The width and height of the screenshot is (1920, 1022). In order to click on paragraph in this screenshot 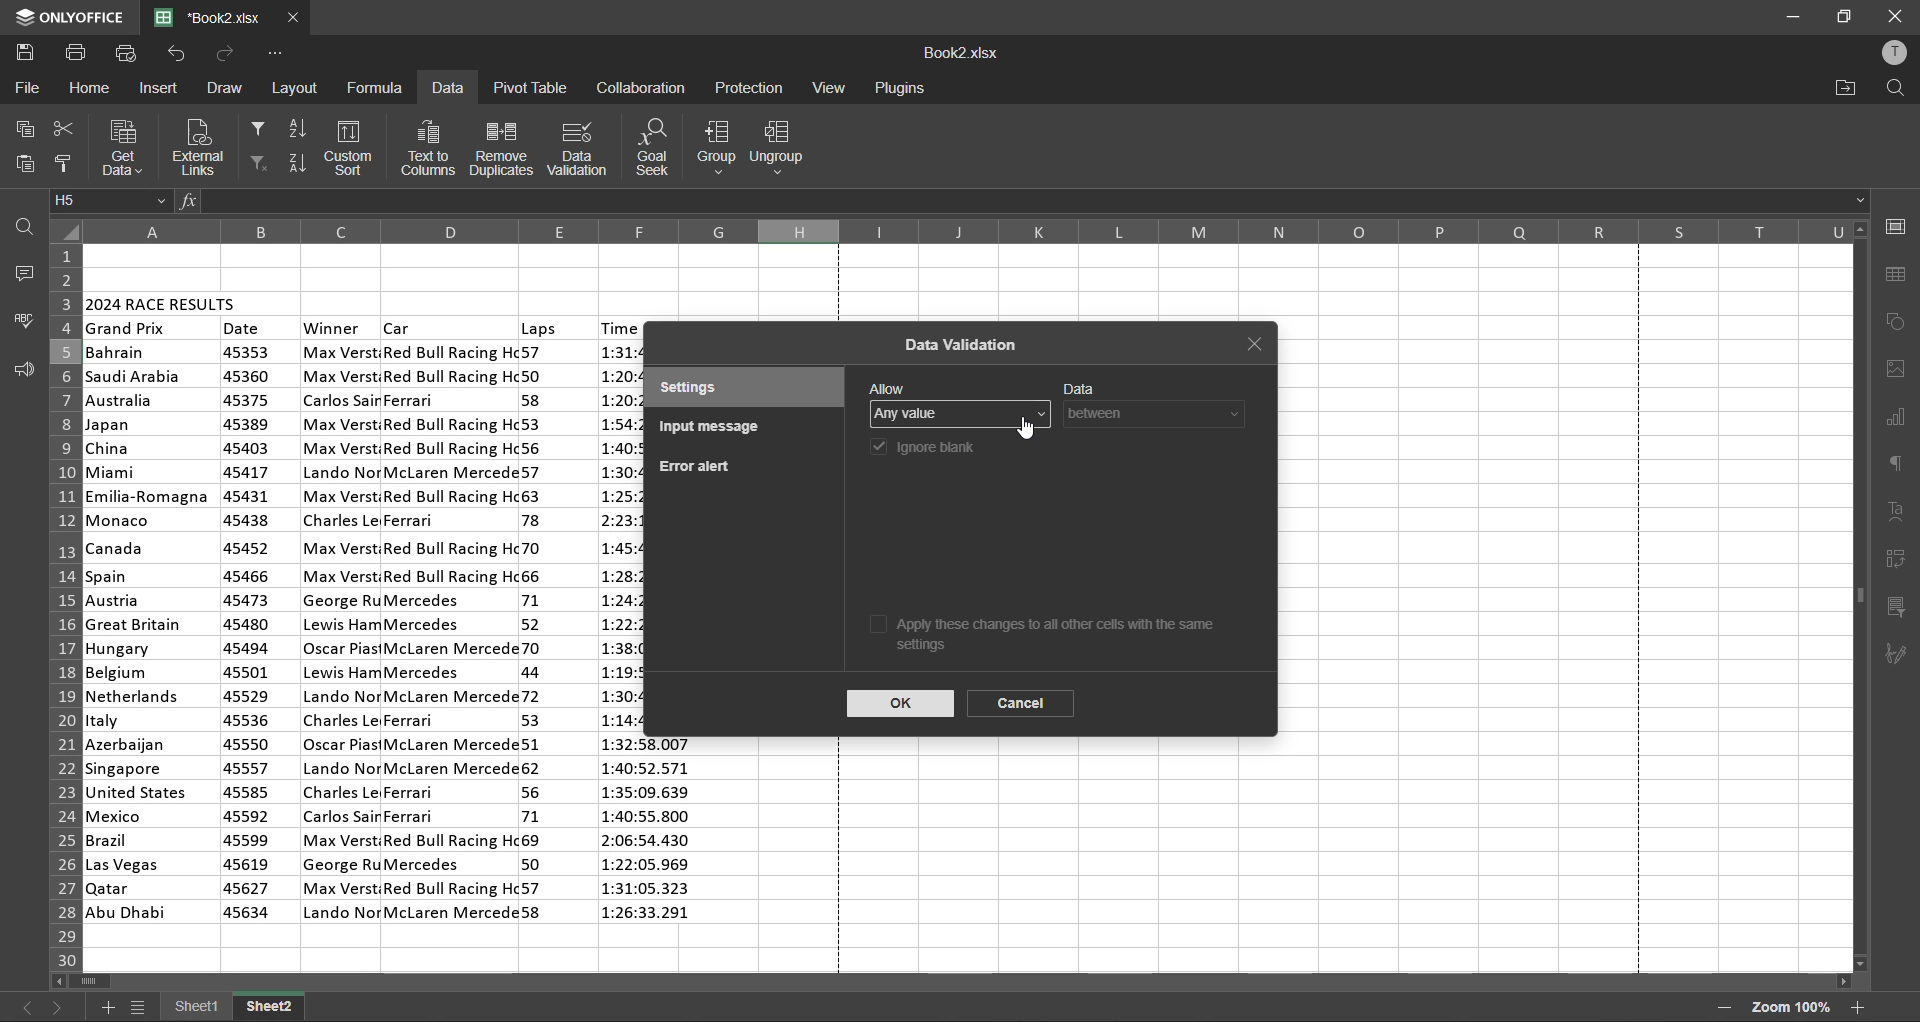, I will do `click(1901, 462)`.